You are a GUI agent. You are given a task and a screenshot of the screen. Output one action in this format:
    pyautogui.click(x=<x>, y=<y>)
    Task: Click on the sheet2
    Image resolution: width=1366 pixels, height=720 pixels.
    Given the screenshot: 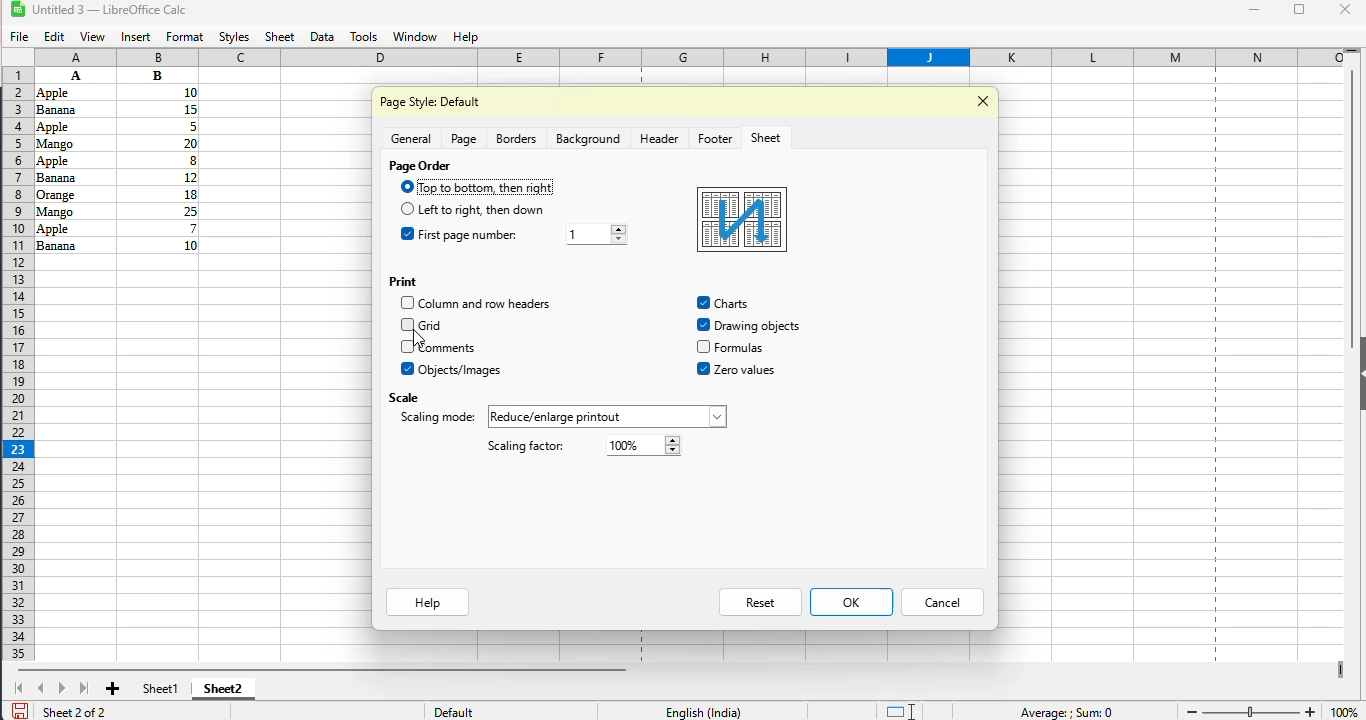 What is the action you would take?
    pyautogui.click(x=224, y=687)
    